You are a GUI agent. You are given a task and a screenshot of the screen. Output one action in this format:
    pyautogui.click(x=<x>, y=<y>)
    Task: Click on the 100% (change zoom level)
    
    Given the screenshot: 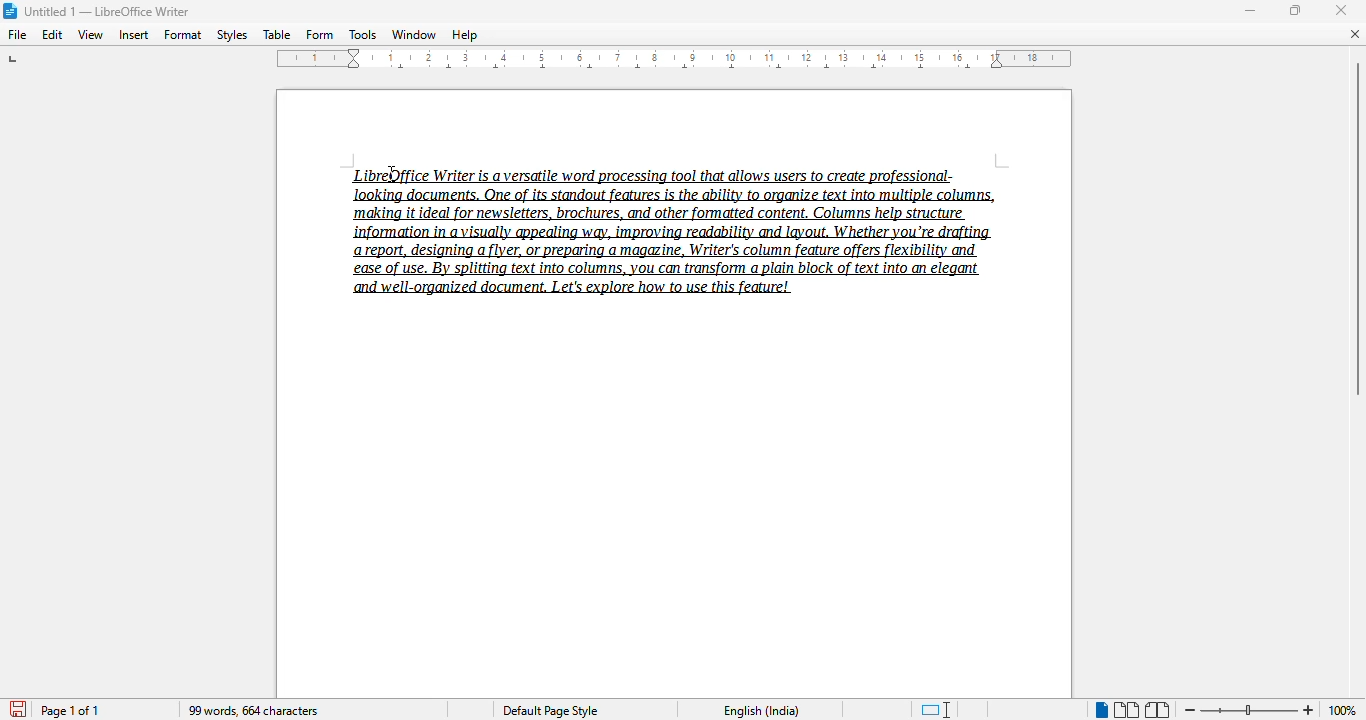 What is the action you would take?
    pyautogui.click(x=1345, y=711)
    